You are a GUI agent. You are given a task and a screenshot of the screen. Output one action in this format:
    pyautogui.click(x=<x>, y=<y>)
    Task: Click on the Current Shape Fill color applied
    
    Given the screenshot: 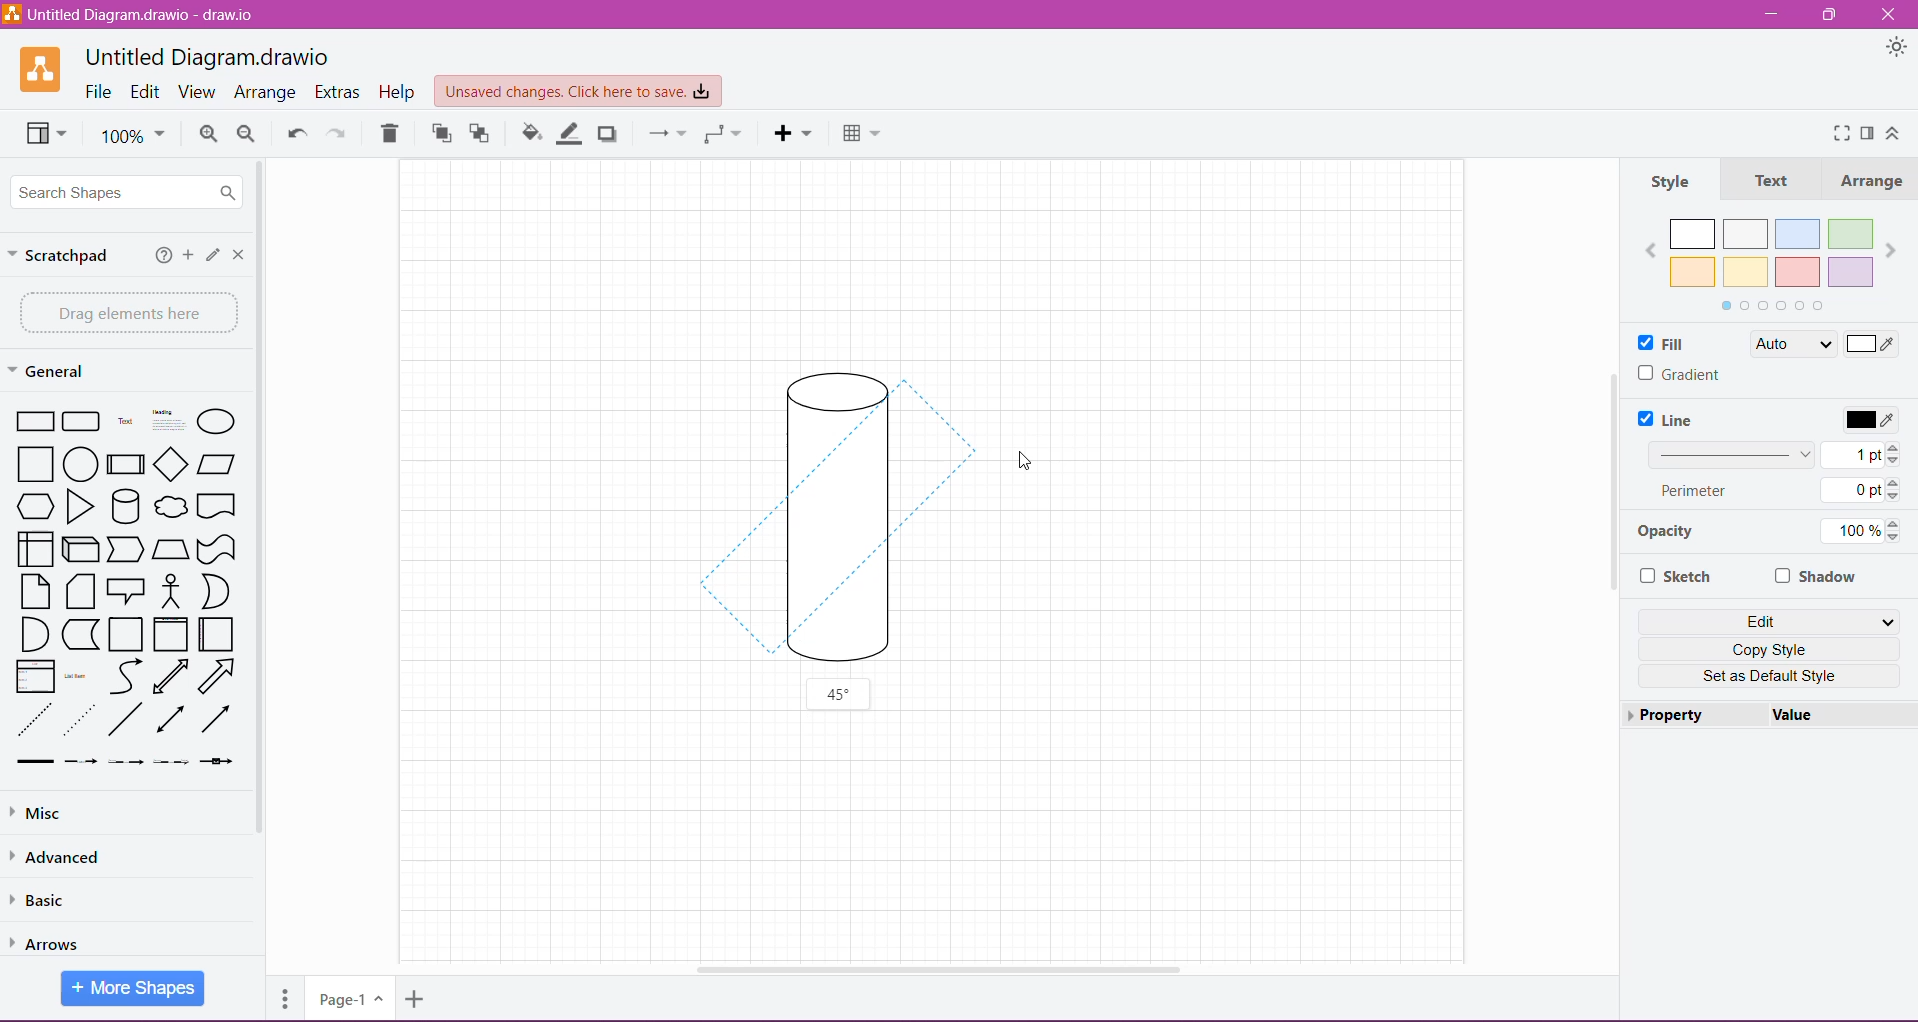 What is the action you would take?
    pyautogui.click(x=1832, y=345)
    